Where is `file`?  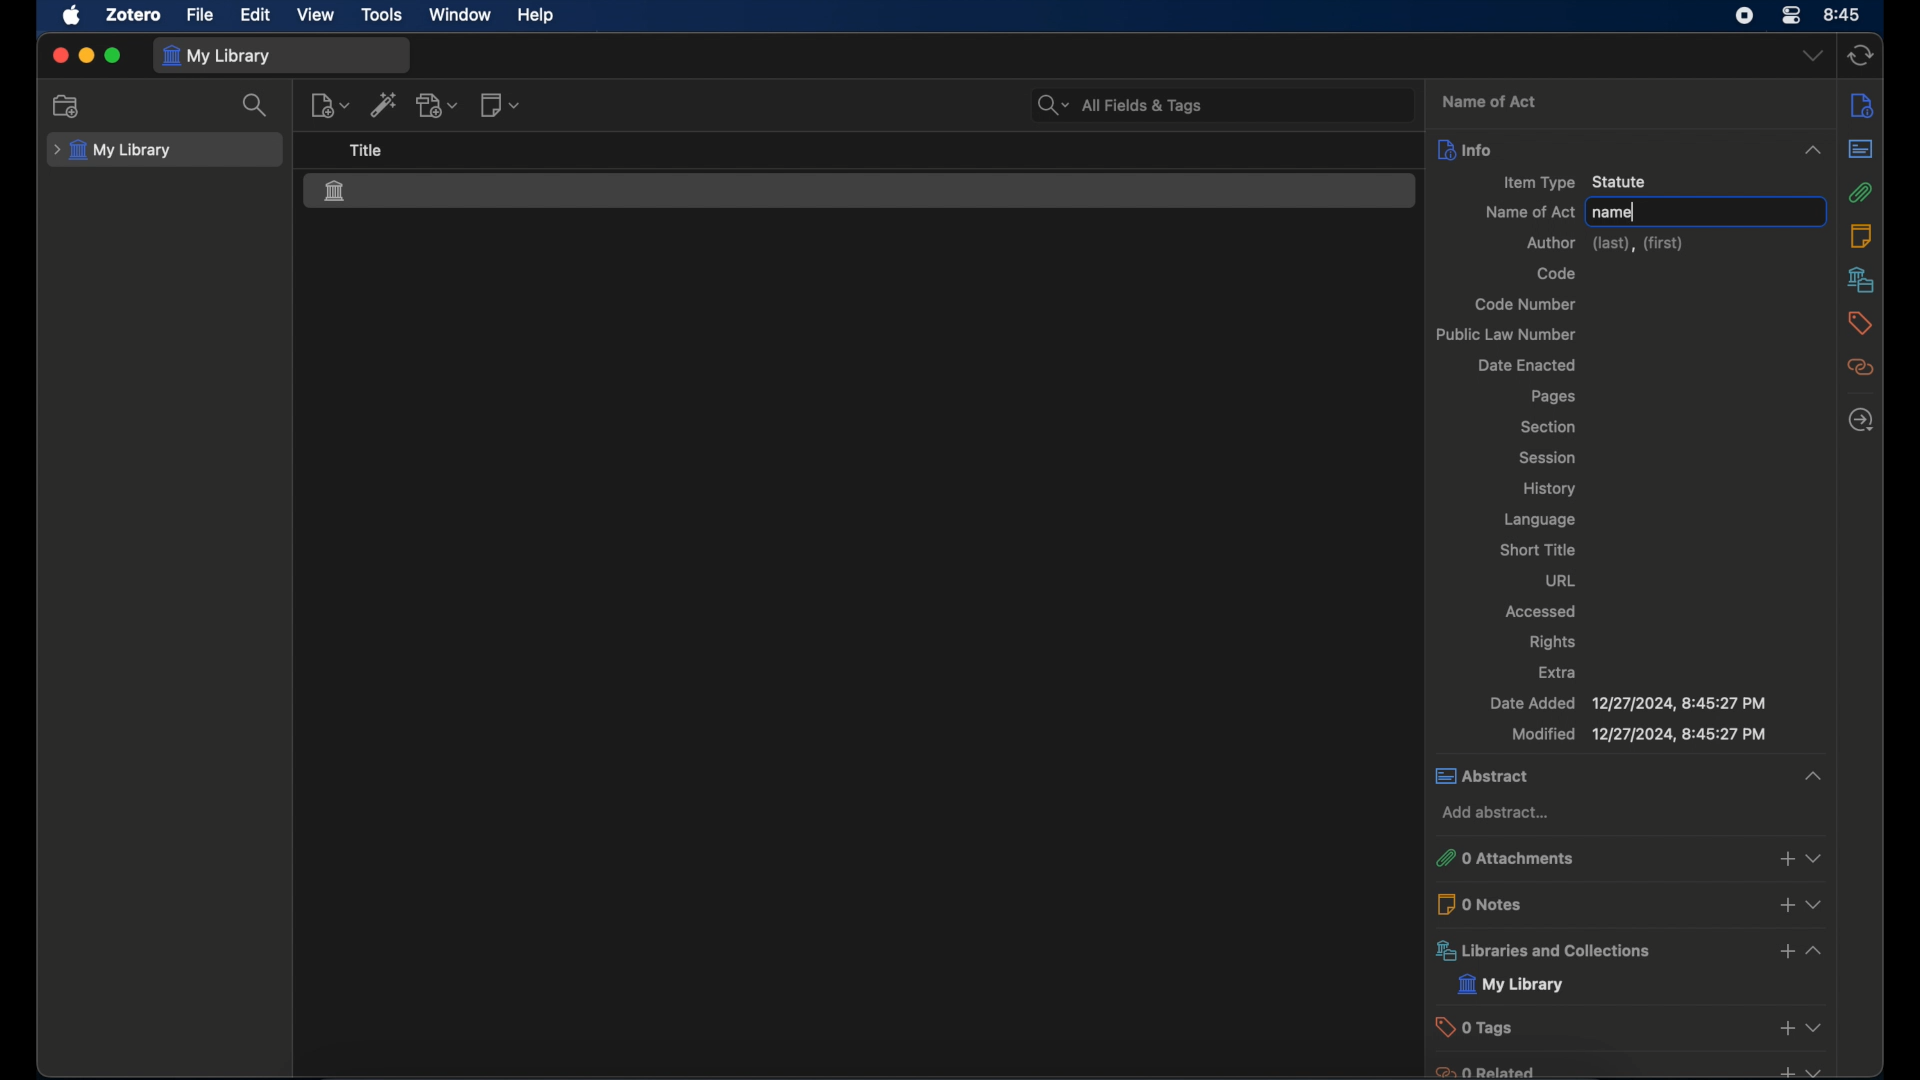
file is located at coordinates (199, 14).